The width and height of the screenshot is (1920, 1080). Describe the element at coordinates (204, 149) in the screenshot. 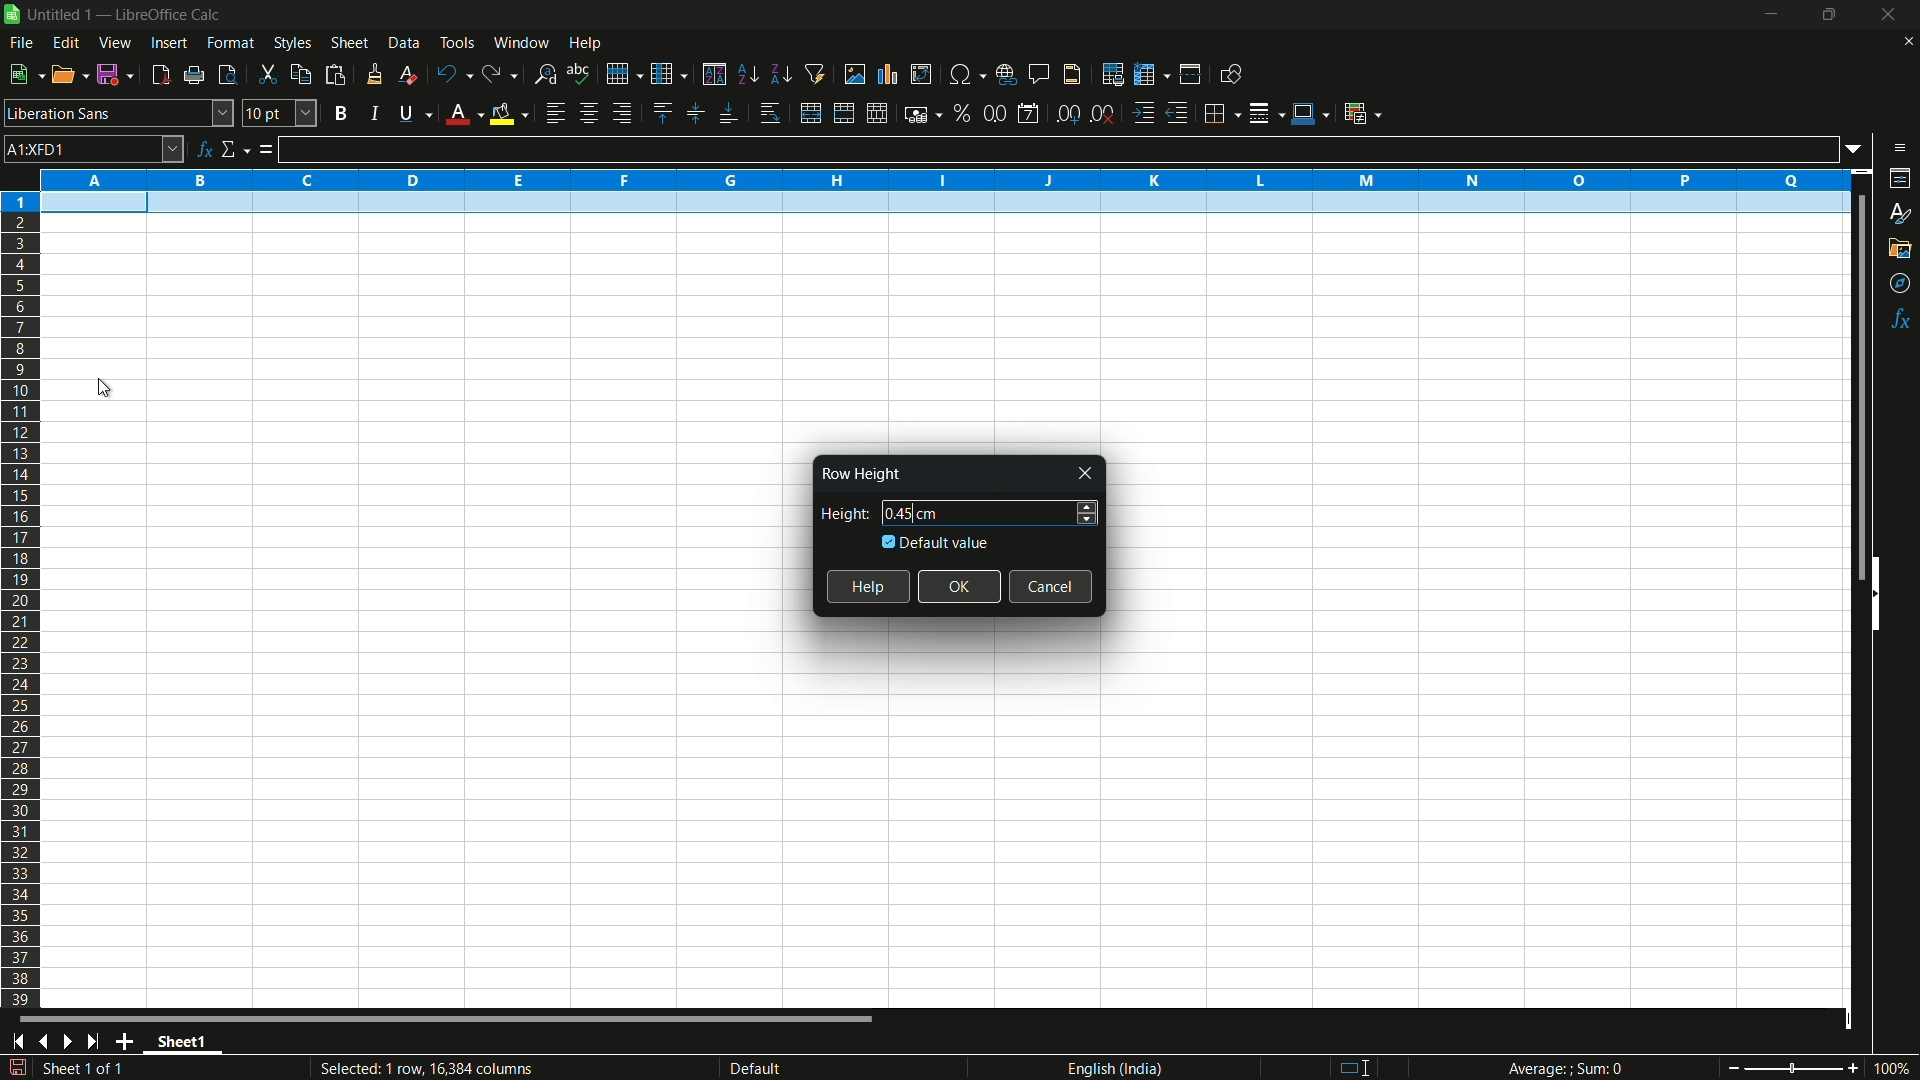

I see `function wizard` at that location.